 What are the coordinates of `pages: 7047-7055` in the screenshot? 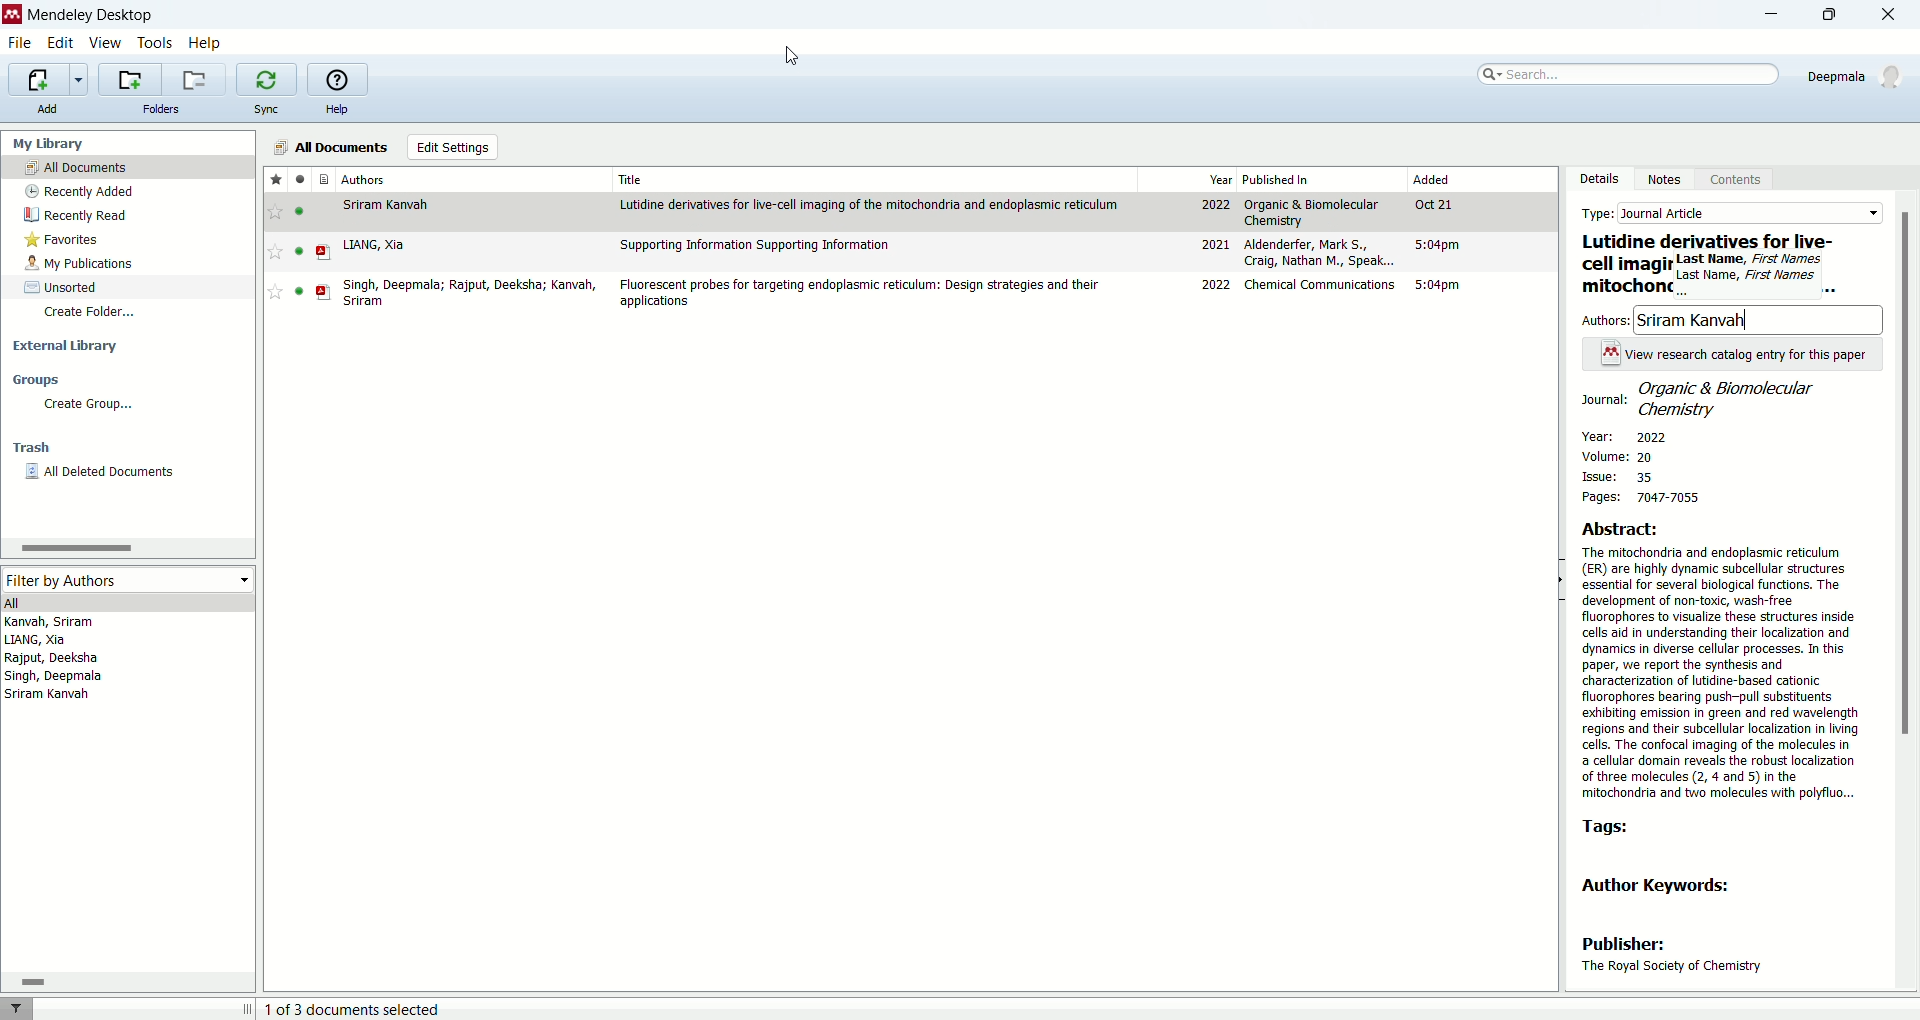 It's located at (1637, 499).